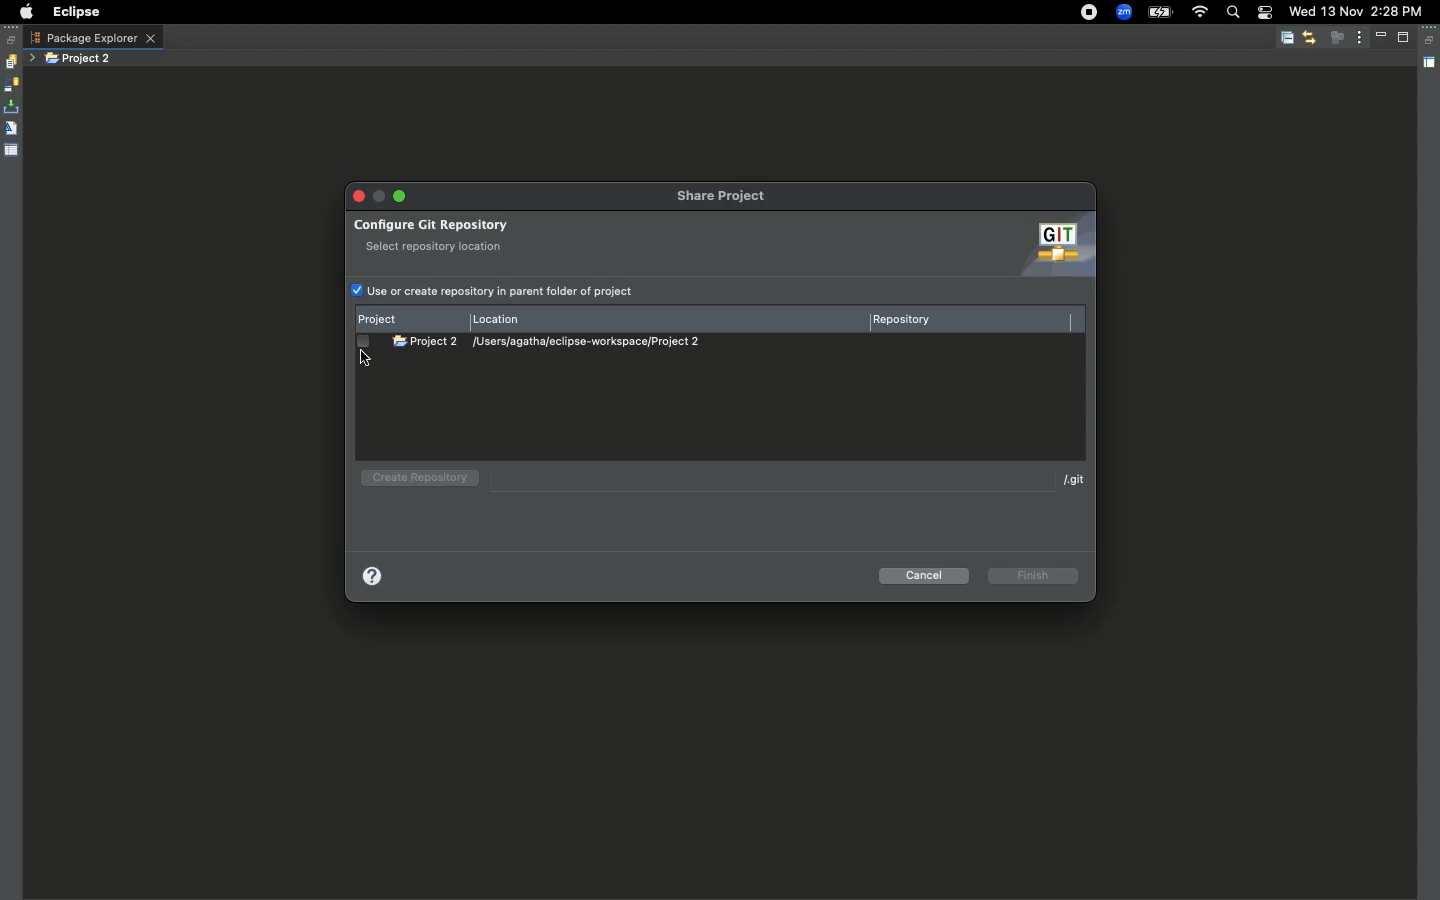 The image size is (1440, 900). I want to click on Use or create repository in parent folder of project, so click(493, 292).